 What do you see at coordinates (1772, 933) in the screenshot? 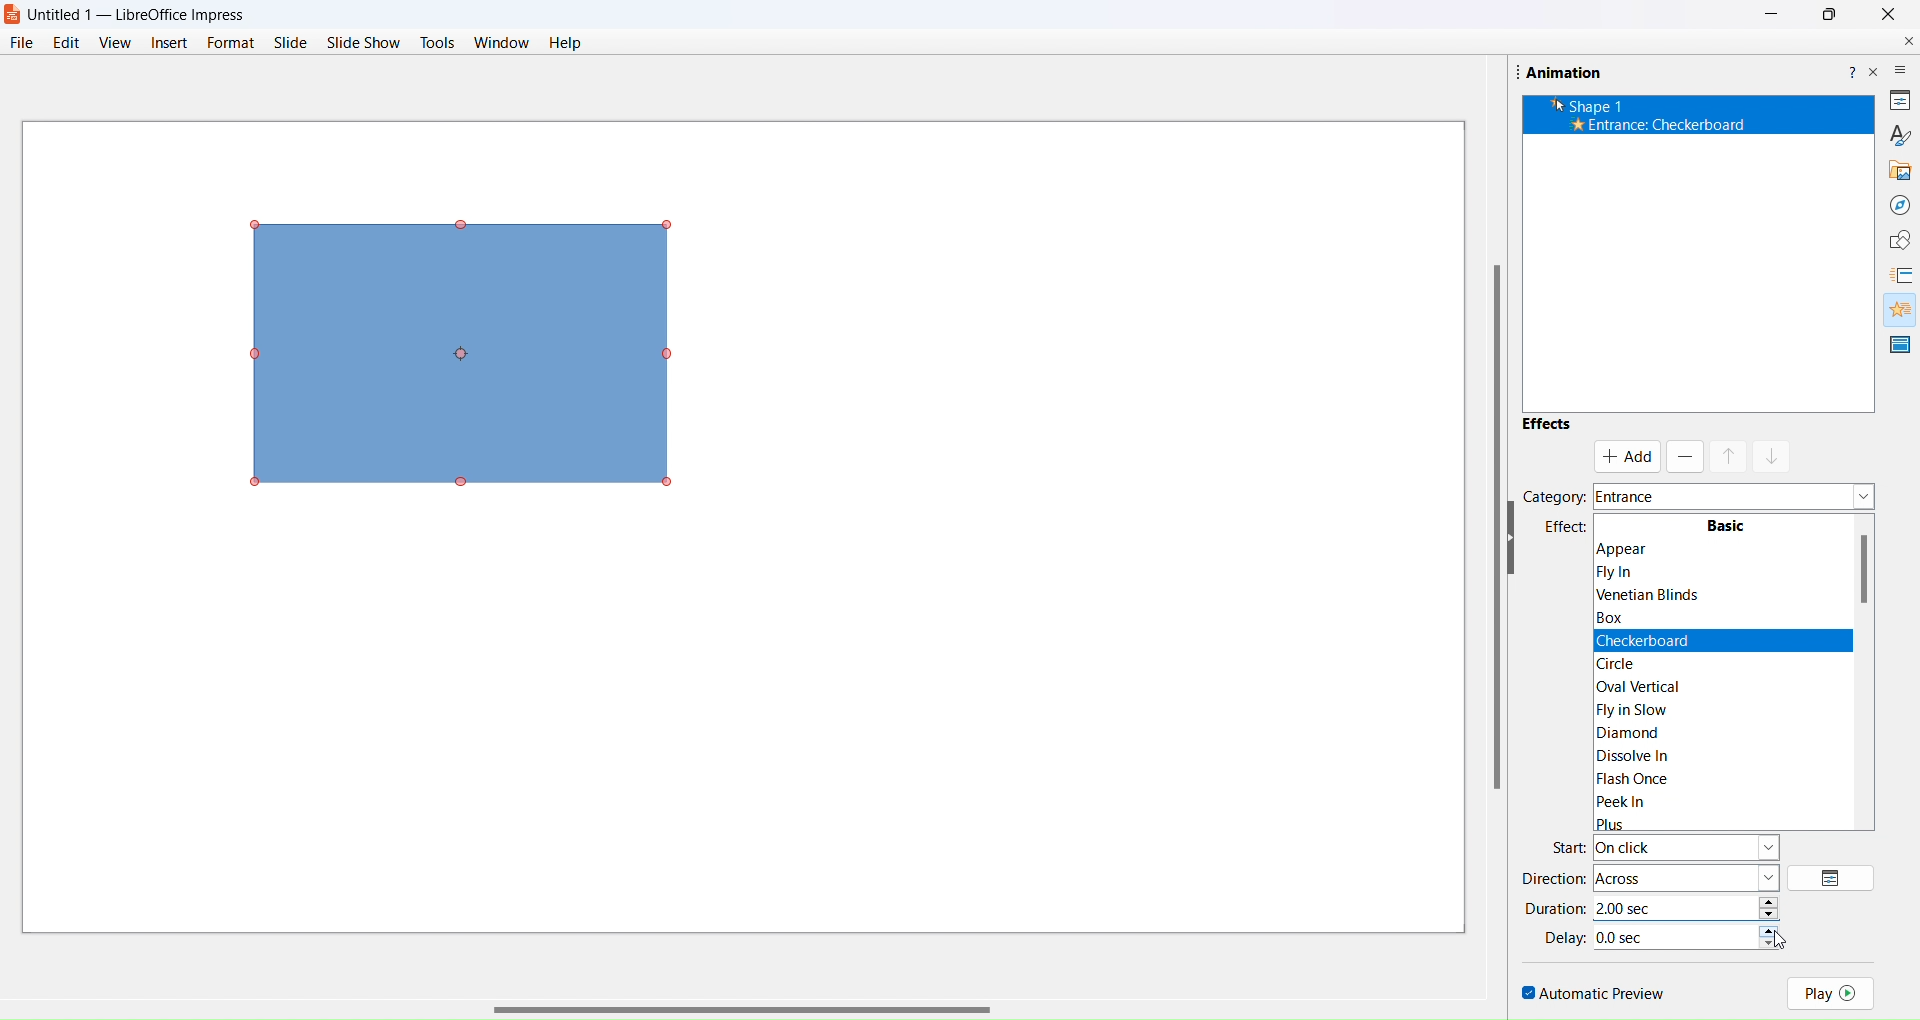
I see `increase/decrease` at bounding box center [1772, 933].